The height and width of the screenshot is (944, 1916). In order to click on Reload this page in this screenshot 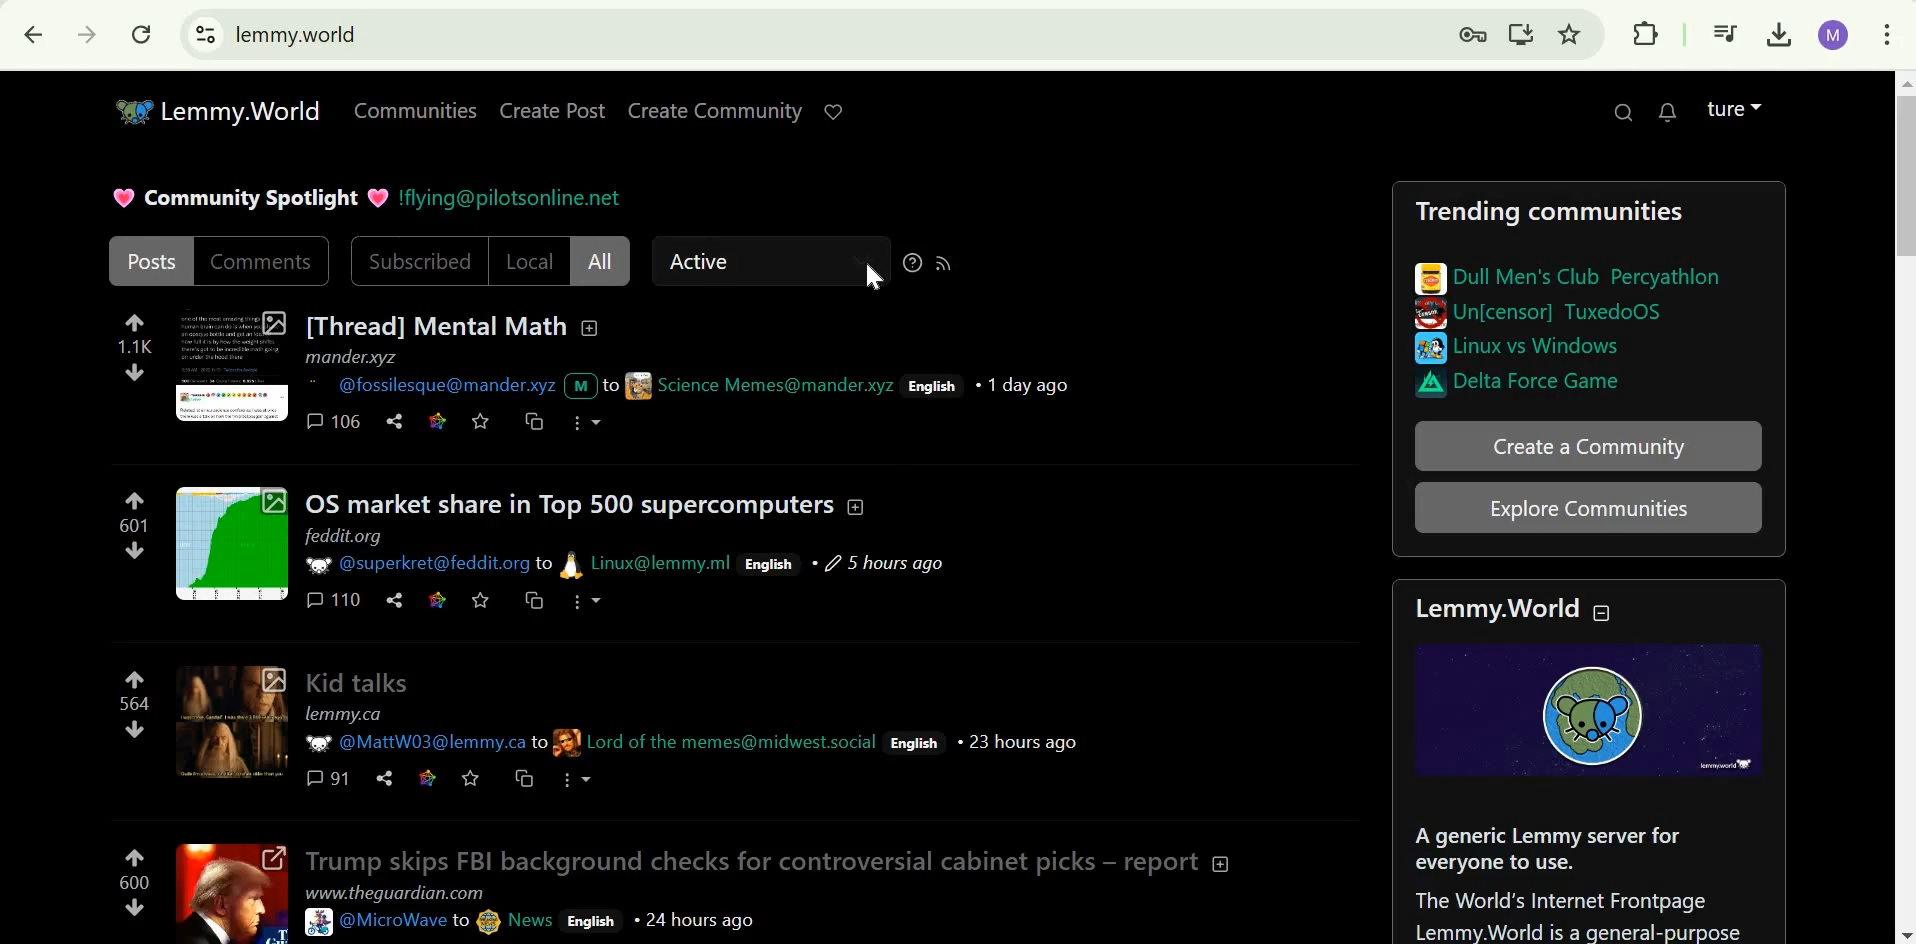, I will do `click(141, 33)`.